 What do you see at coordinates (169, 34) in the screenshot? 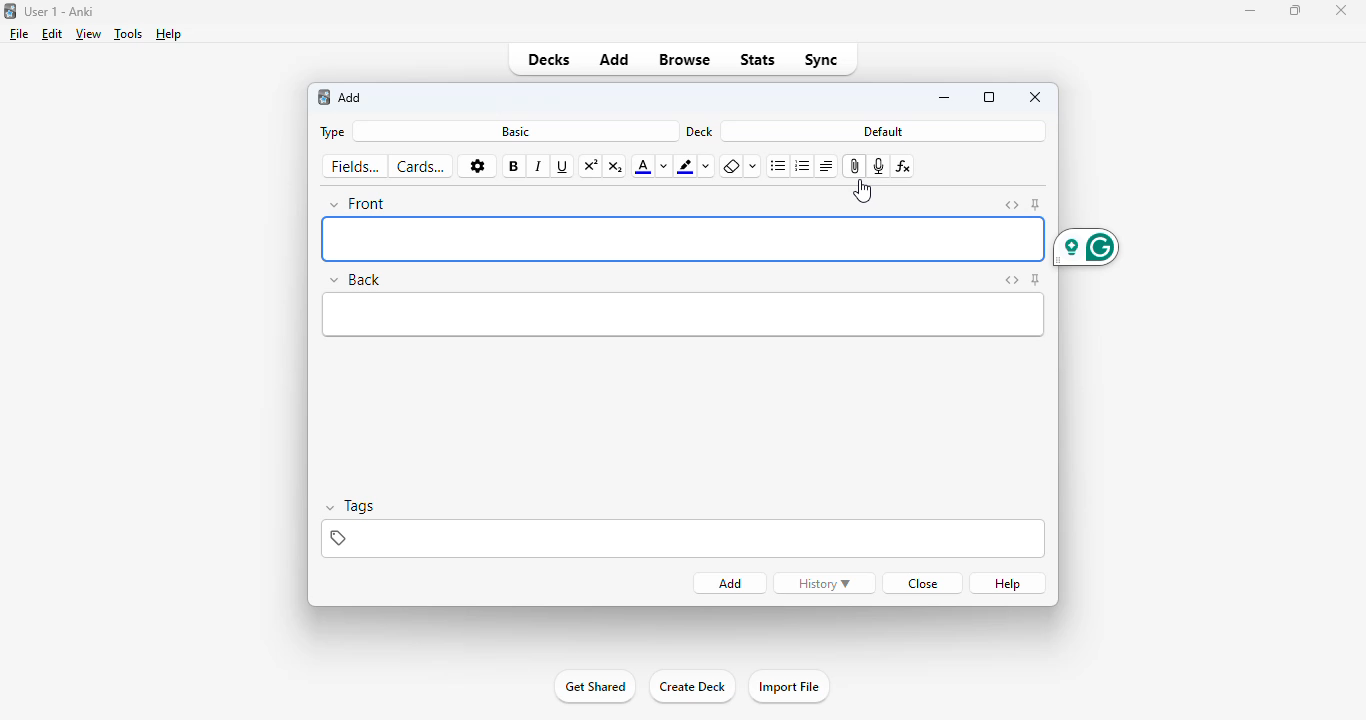
I see `help` at bounding box center [169, 34].